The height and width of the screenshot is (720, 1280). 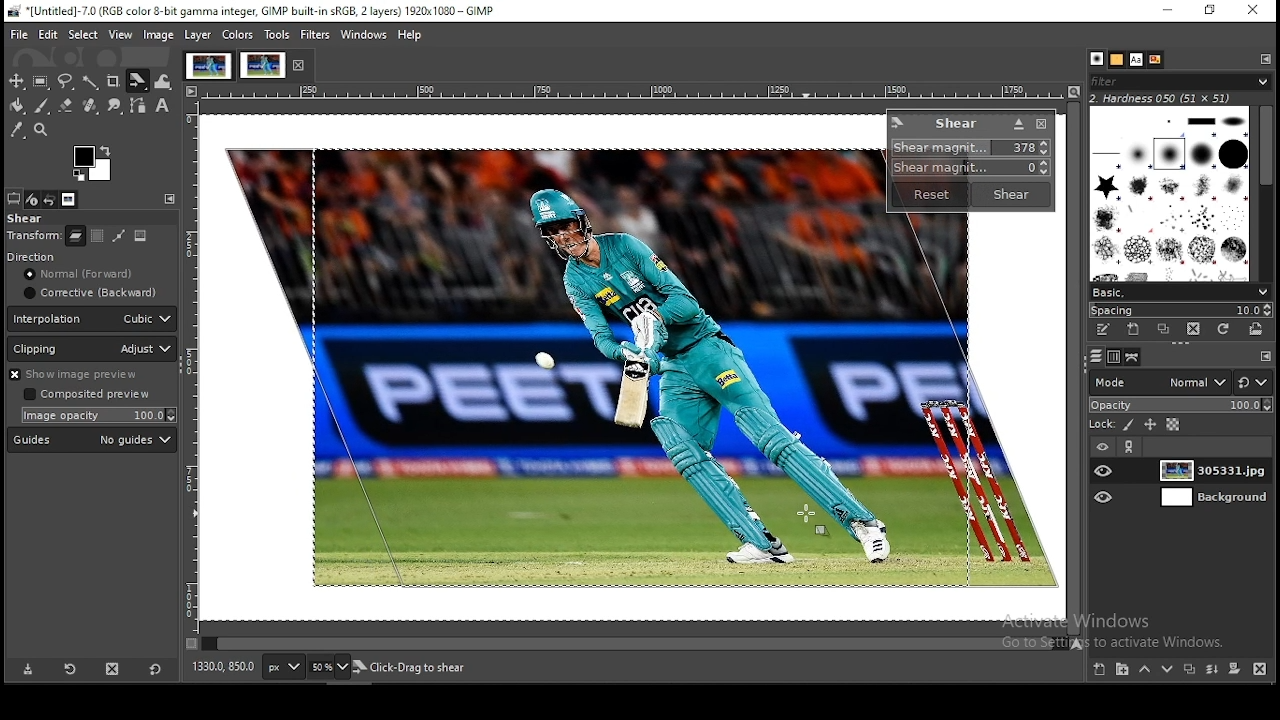 I want to click on project tab 2, so click(x=263, y=65).